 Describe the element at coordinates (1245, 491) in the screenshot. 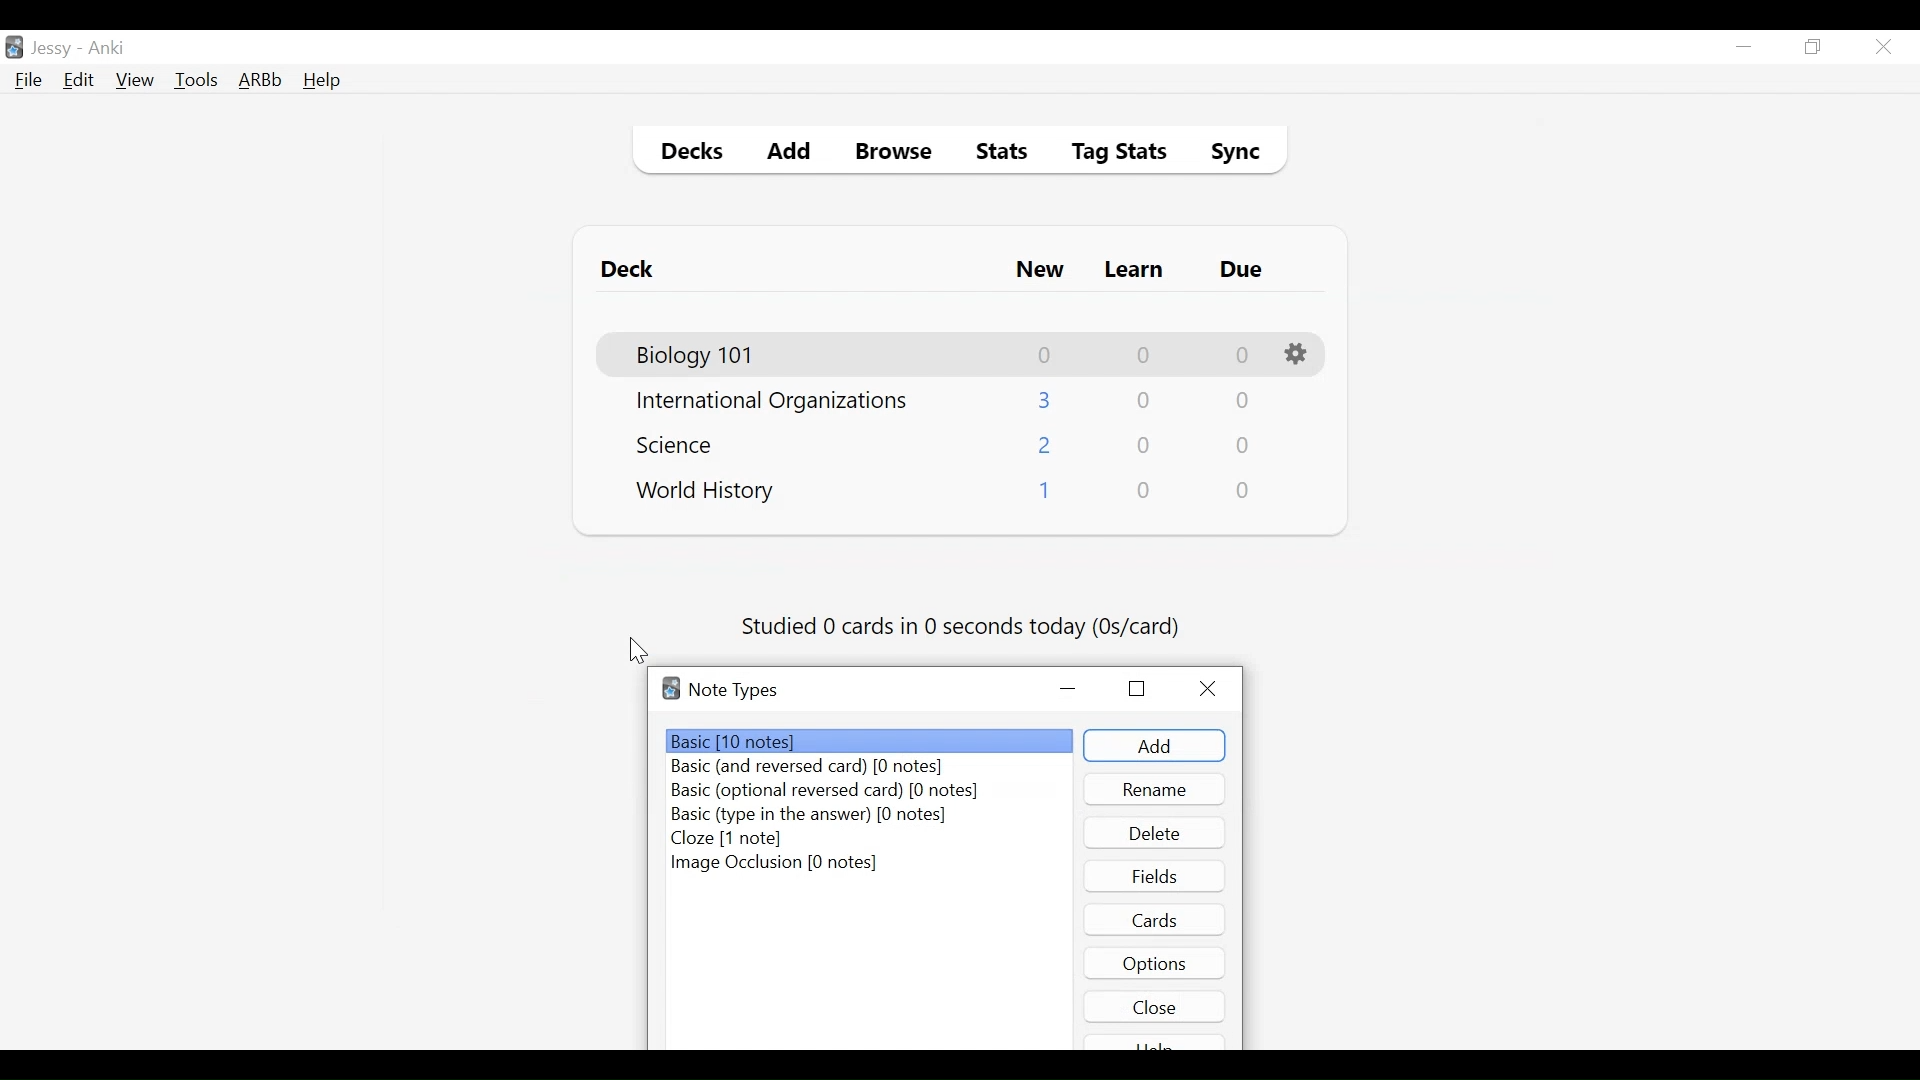

I see `Due Card Count` at that location.